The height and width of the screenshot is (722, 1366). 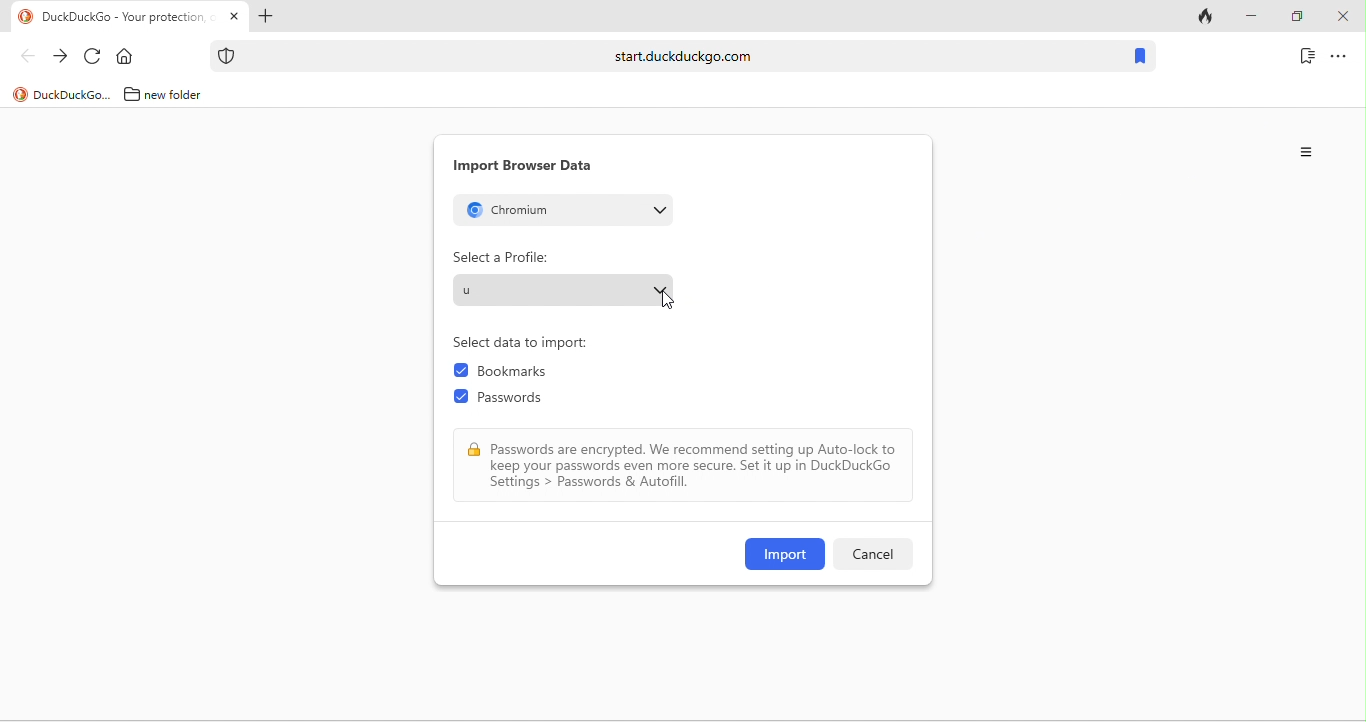 I want to click on minimize, so click(x=1250, y=17).